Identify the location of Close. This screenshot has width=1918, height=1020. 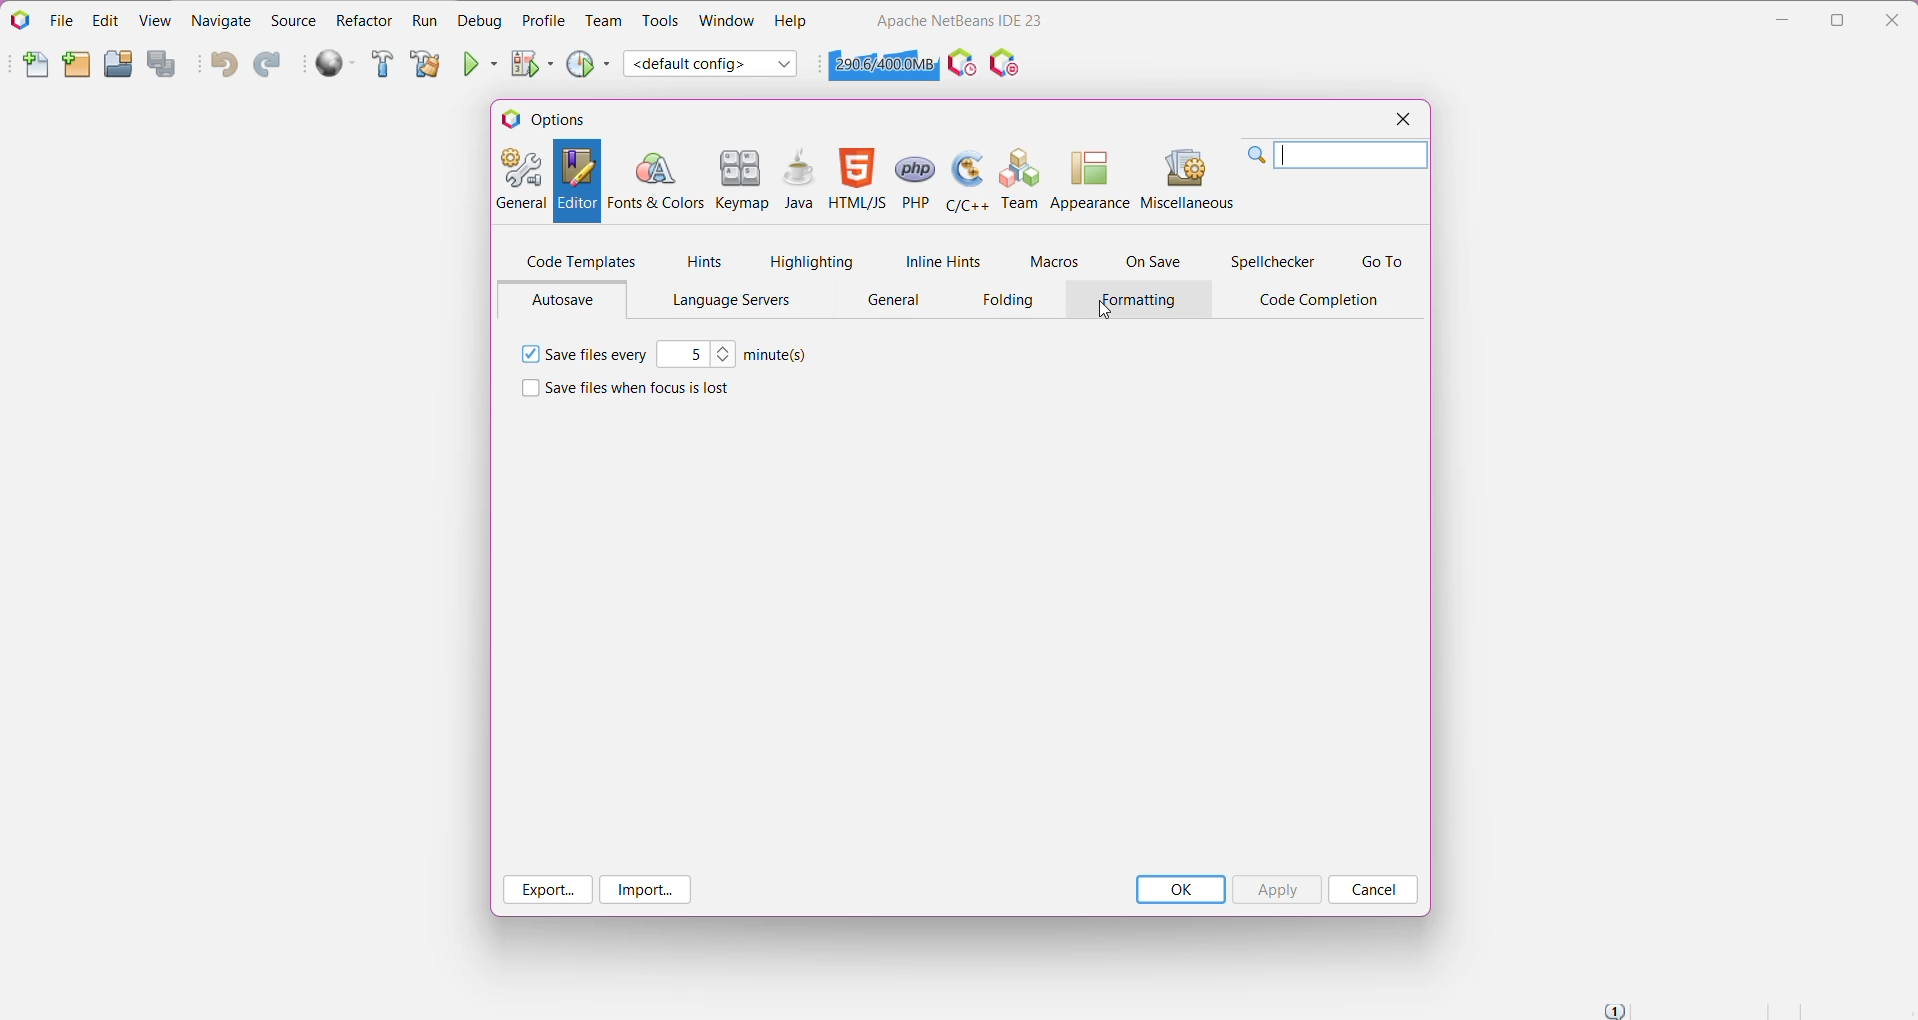
(1400, 121).